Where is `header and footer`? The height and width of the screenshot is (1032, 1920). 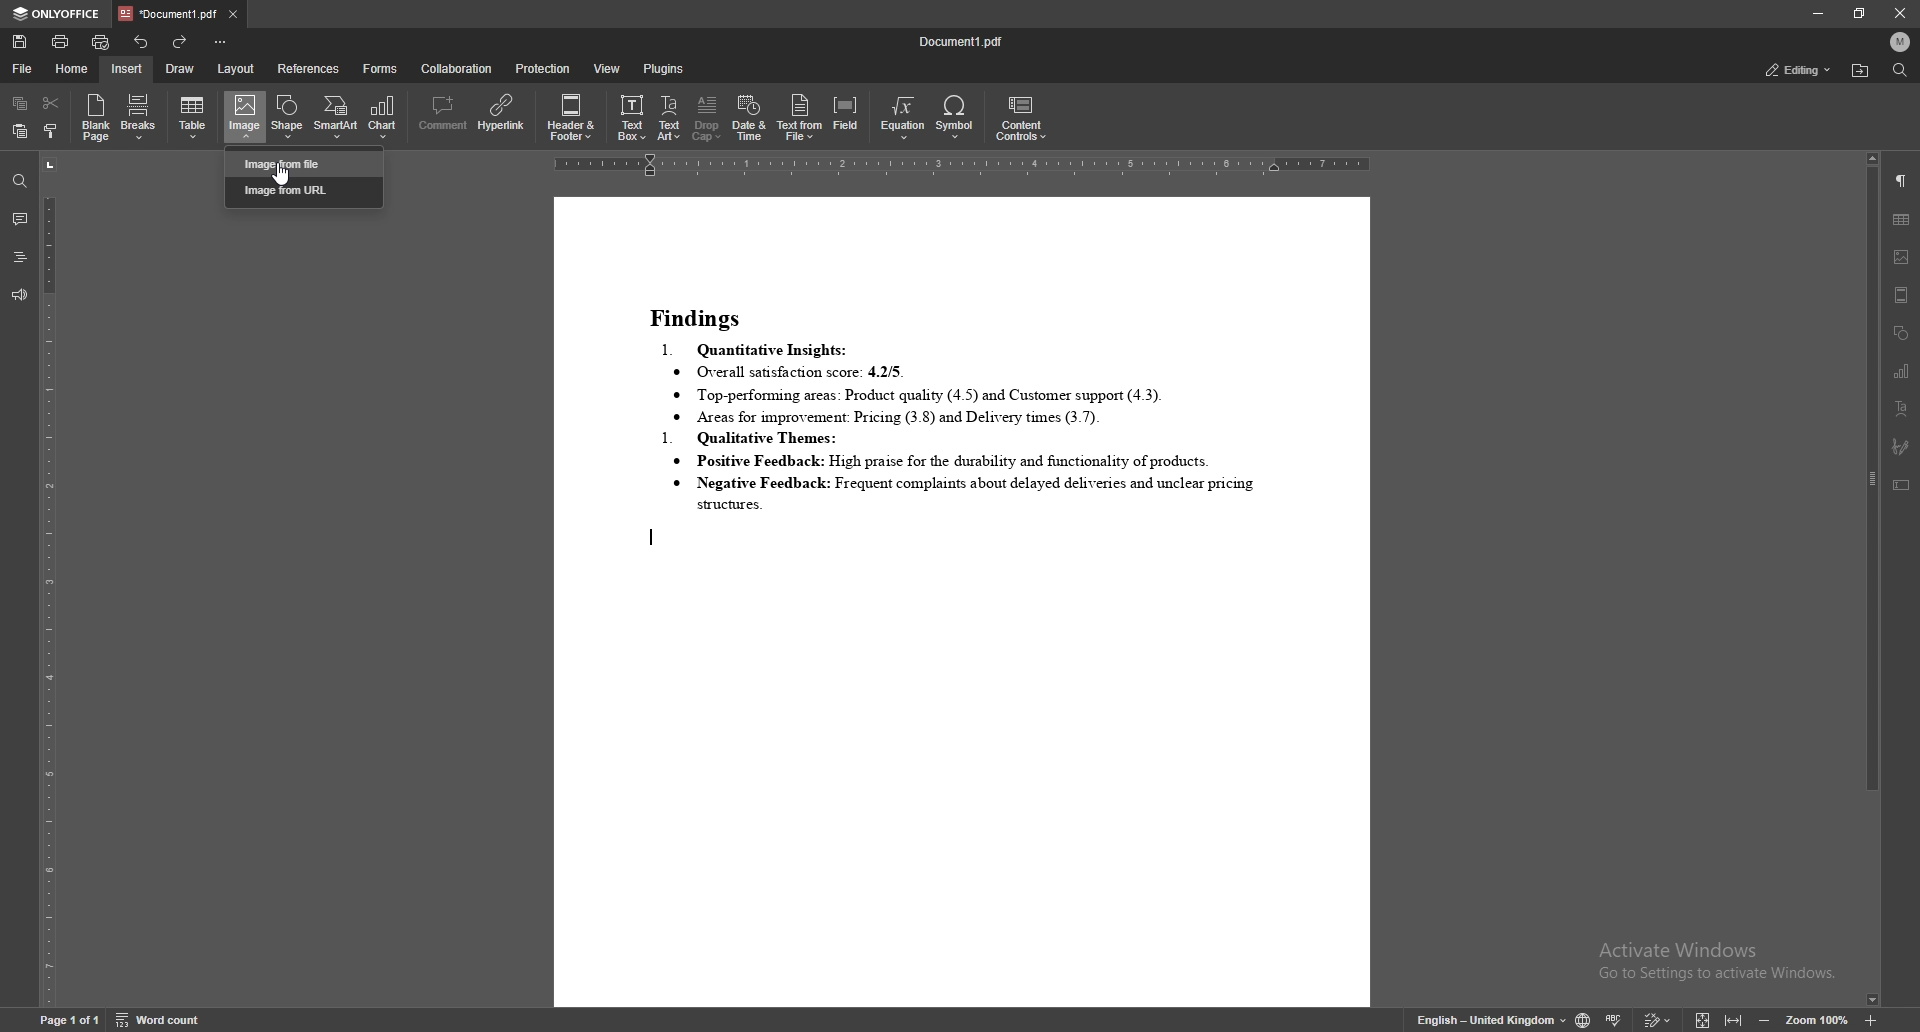 header and footer is located at coordinates (1902, 295).